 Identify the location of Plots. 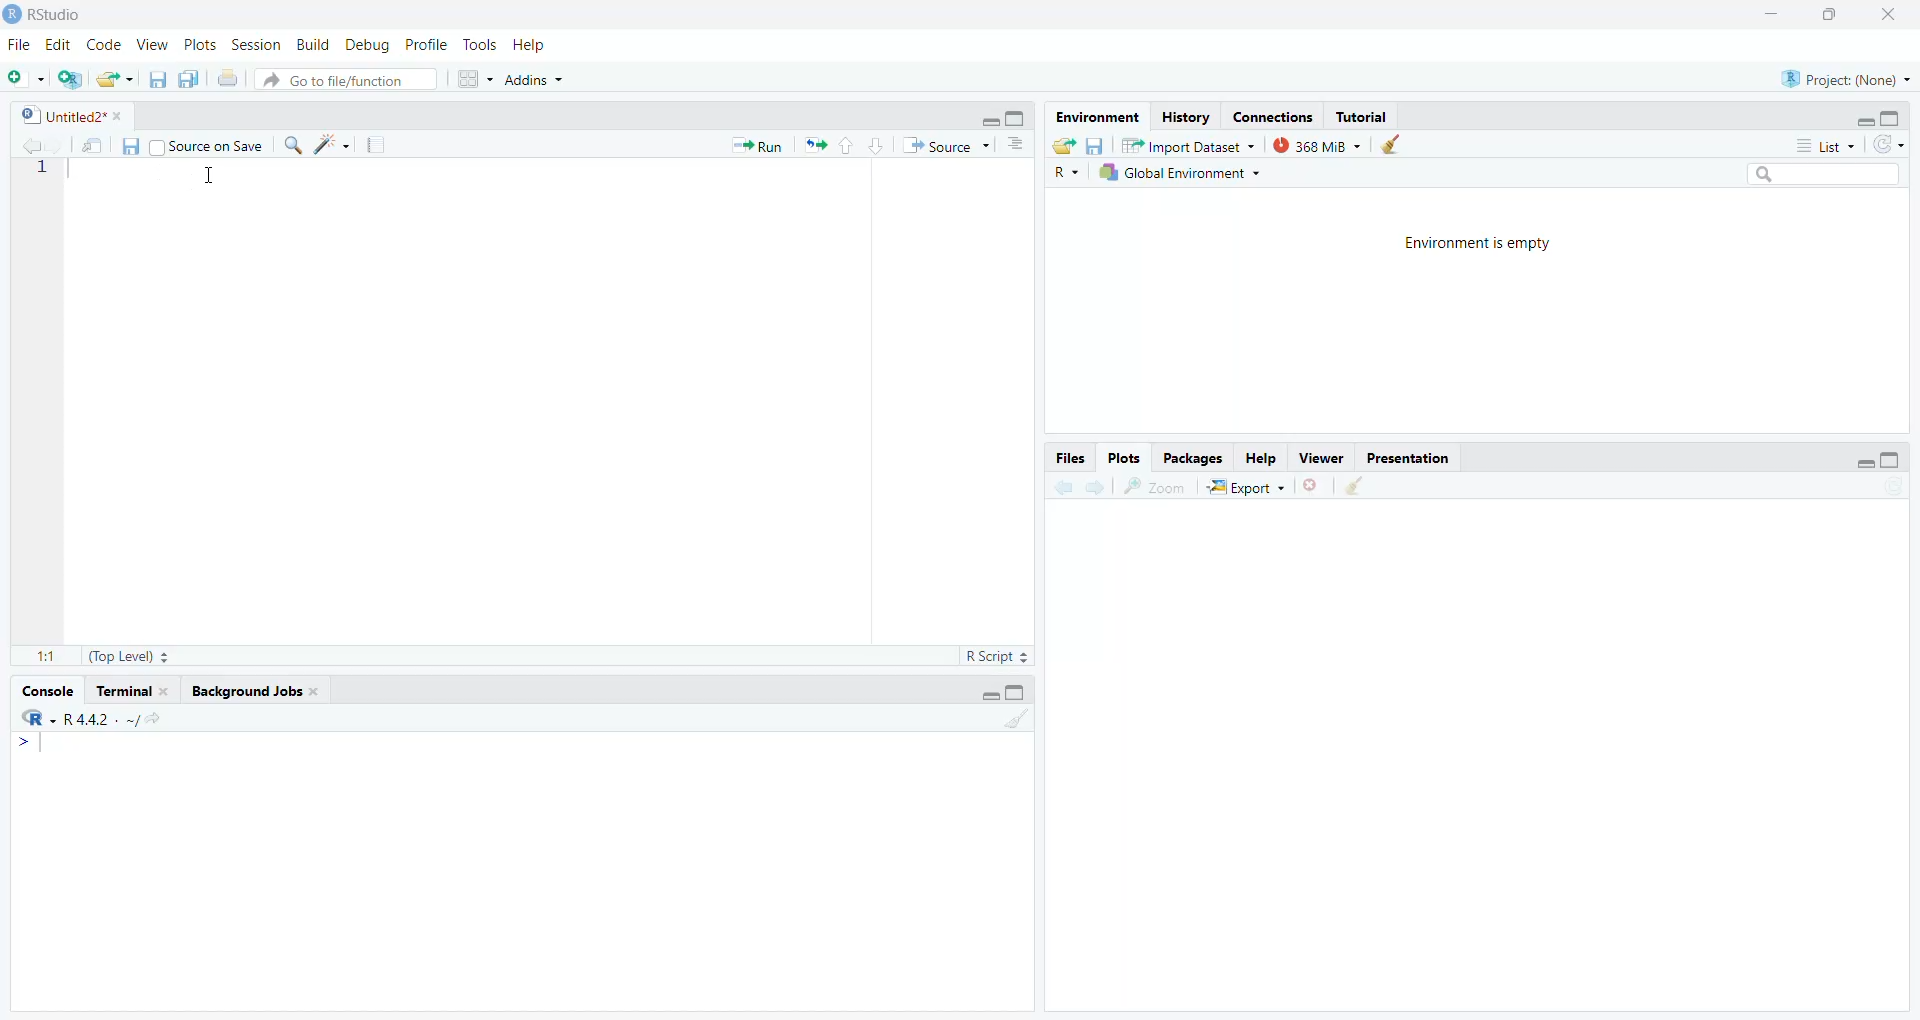
(197, 43).